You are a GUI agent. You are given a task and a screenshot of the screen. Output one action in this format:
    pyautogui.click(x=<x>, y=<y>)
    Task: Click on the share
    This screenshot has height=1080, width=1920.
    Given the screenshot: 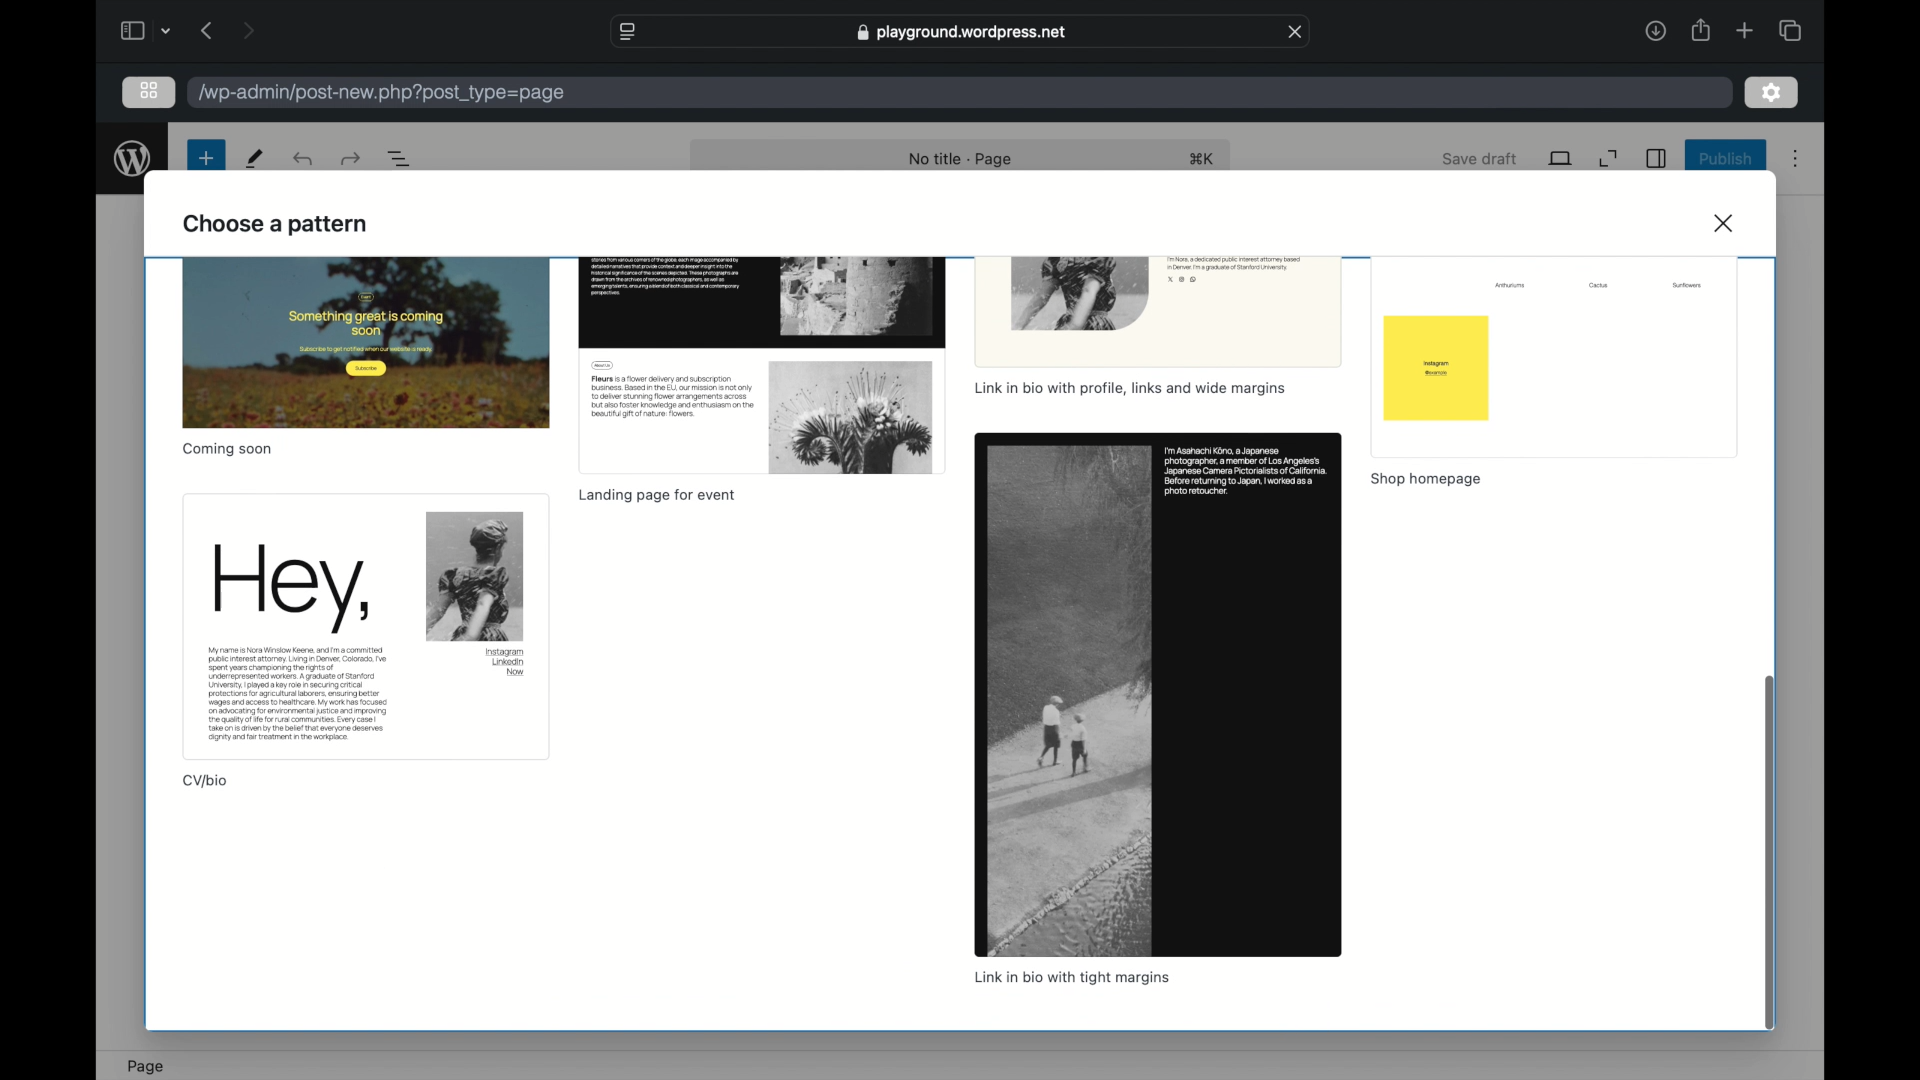 What is the action you would take?
    pyautogui.click(x=1699, y=30)
    